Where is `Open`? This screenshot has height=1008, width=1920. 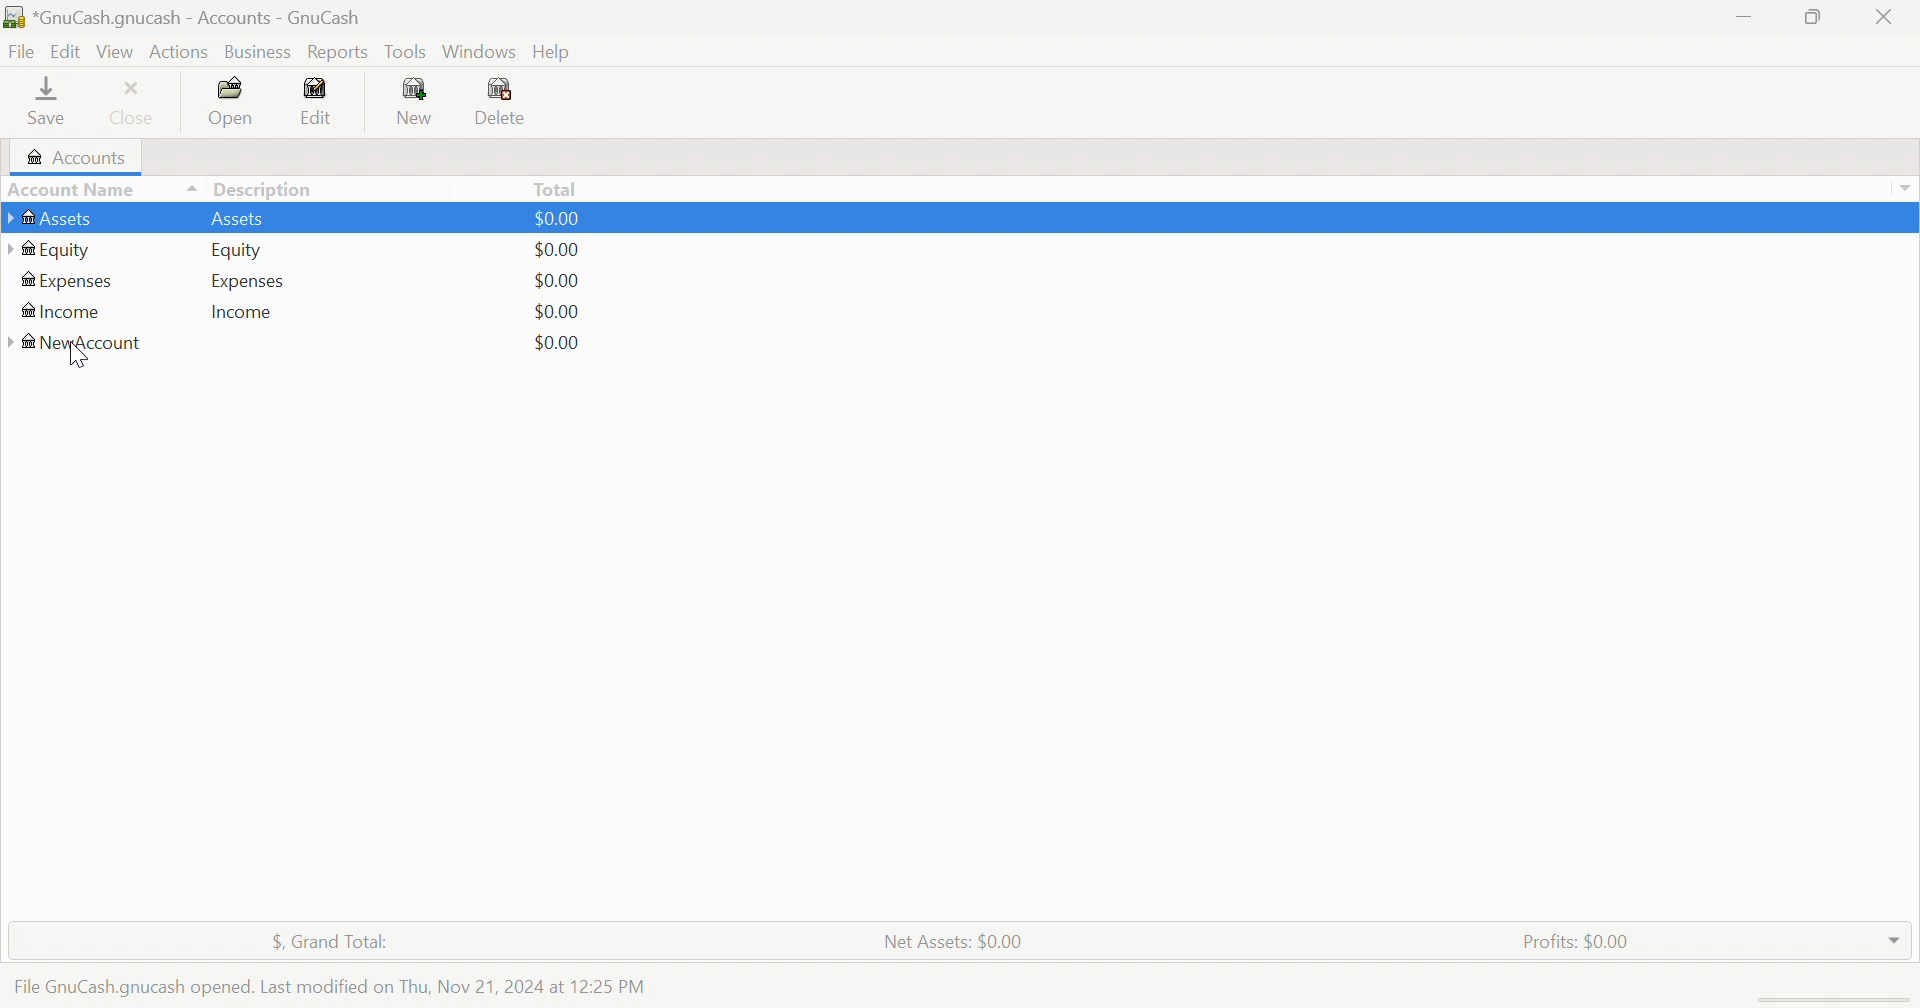 Open is located at coordinates (233, 102).